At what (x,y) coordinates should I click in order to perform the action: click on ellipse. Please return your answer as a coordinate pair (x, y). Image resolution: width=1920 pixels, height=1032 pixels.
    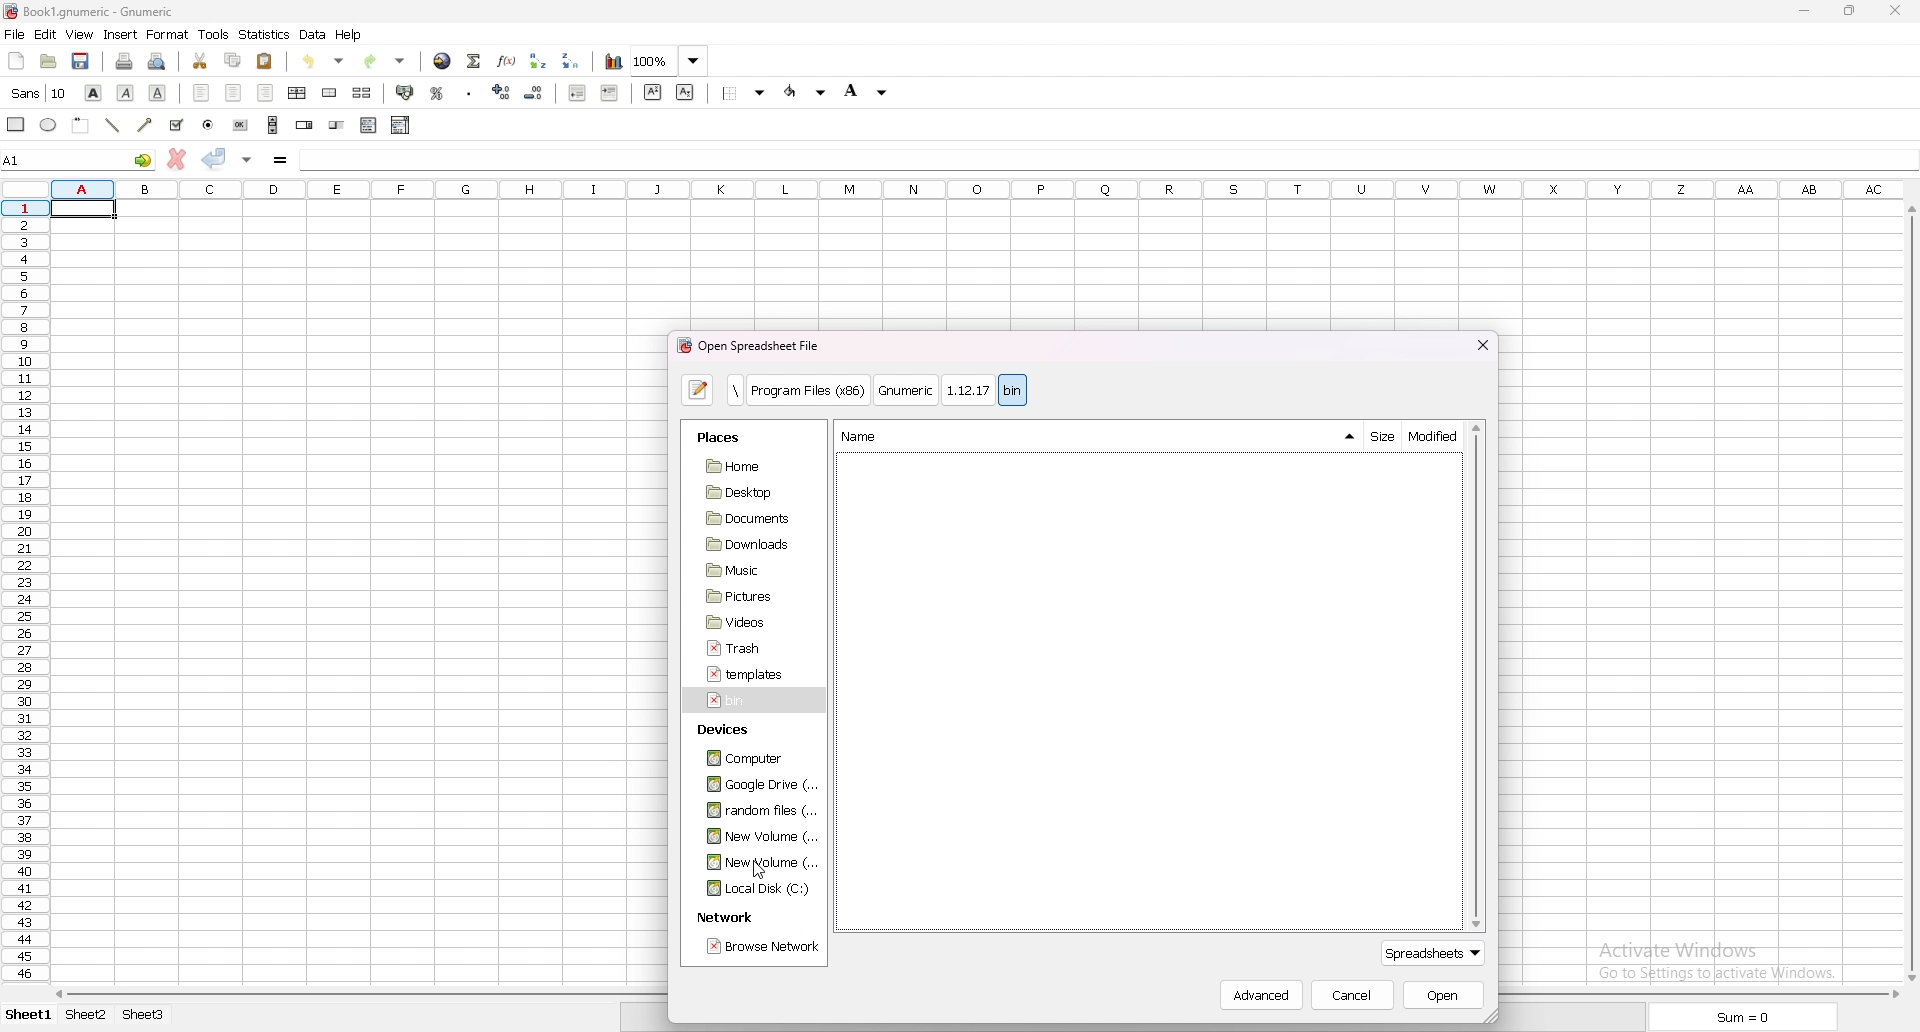
    Looking at the image, I should click on (49, 125).